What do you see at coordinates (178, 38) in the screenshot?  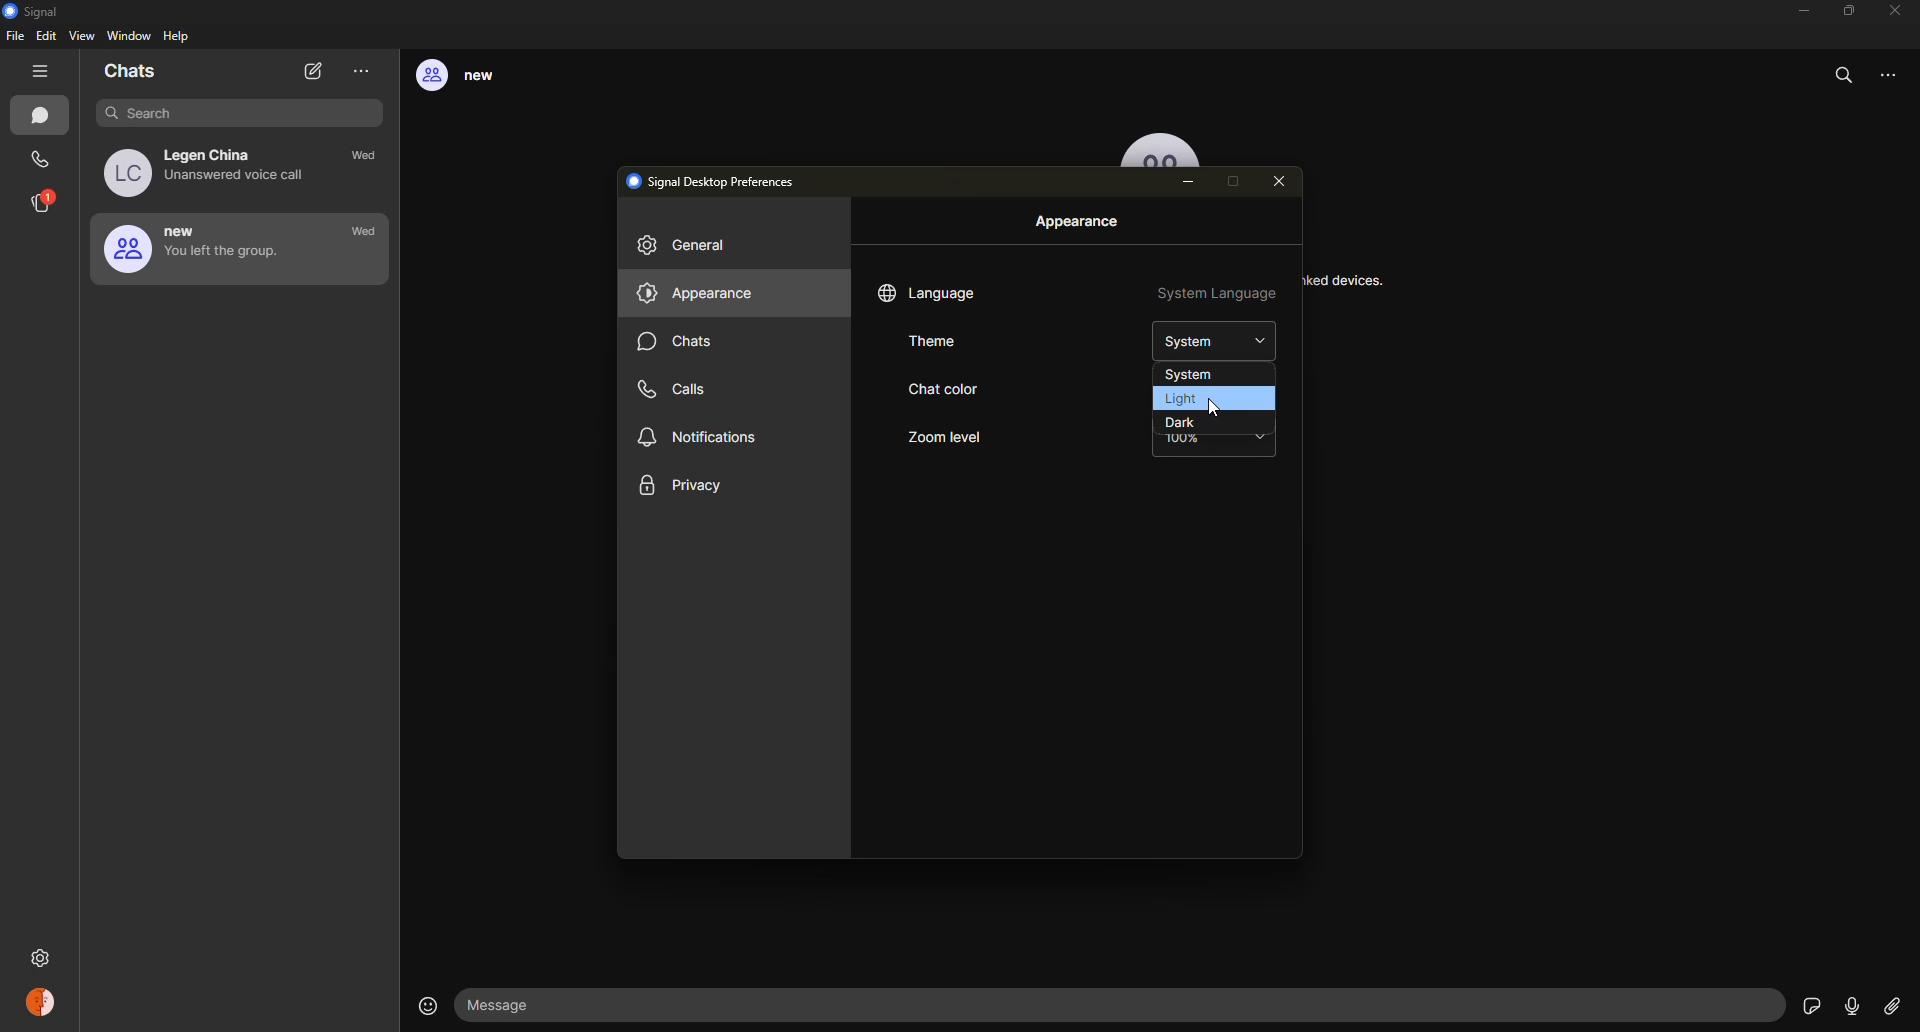 I see `help` at bounding box center [178, 38].